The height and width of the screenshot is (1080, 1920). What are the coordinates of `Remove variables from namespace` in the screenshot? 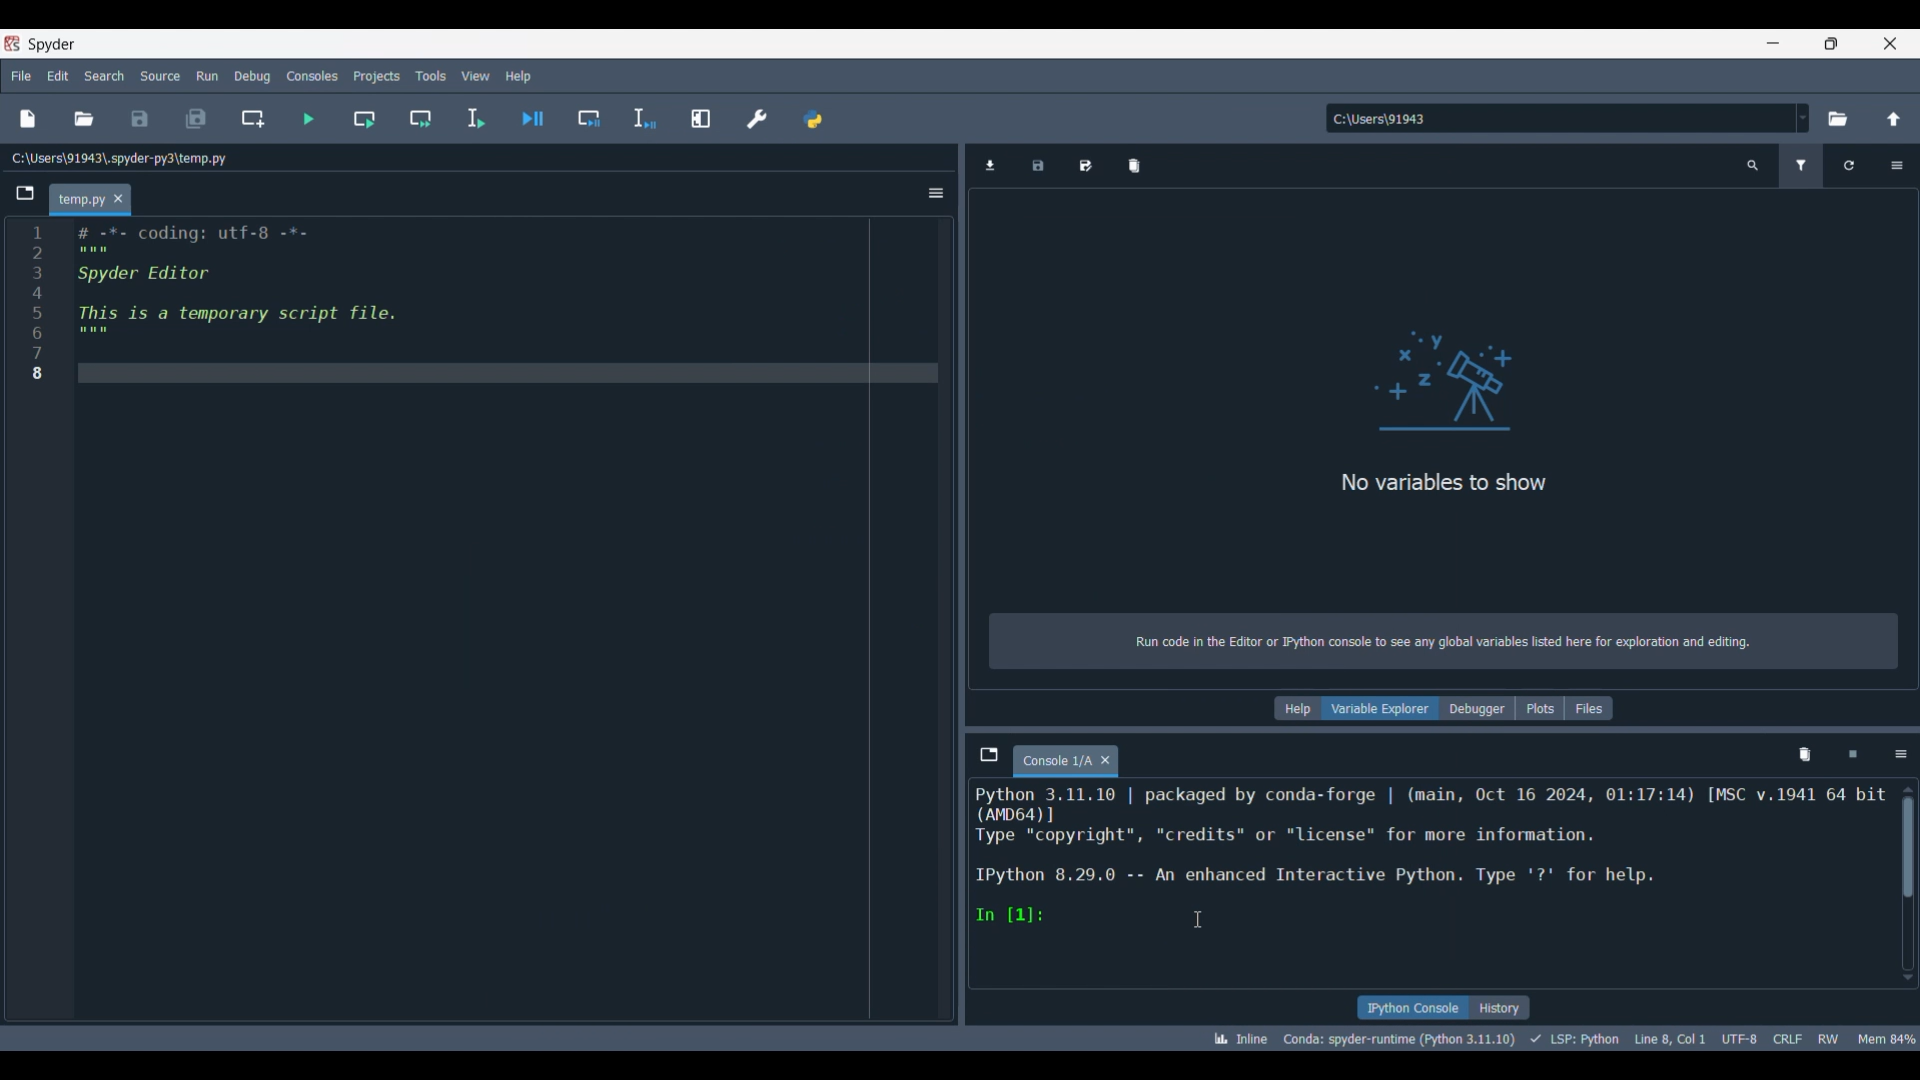 It's located at (1805, 755).